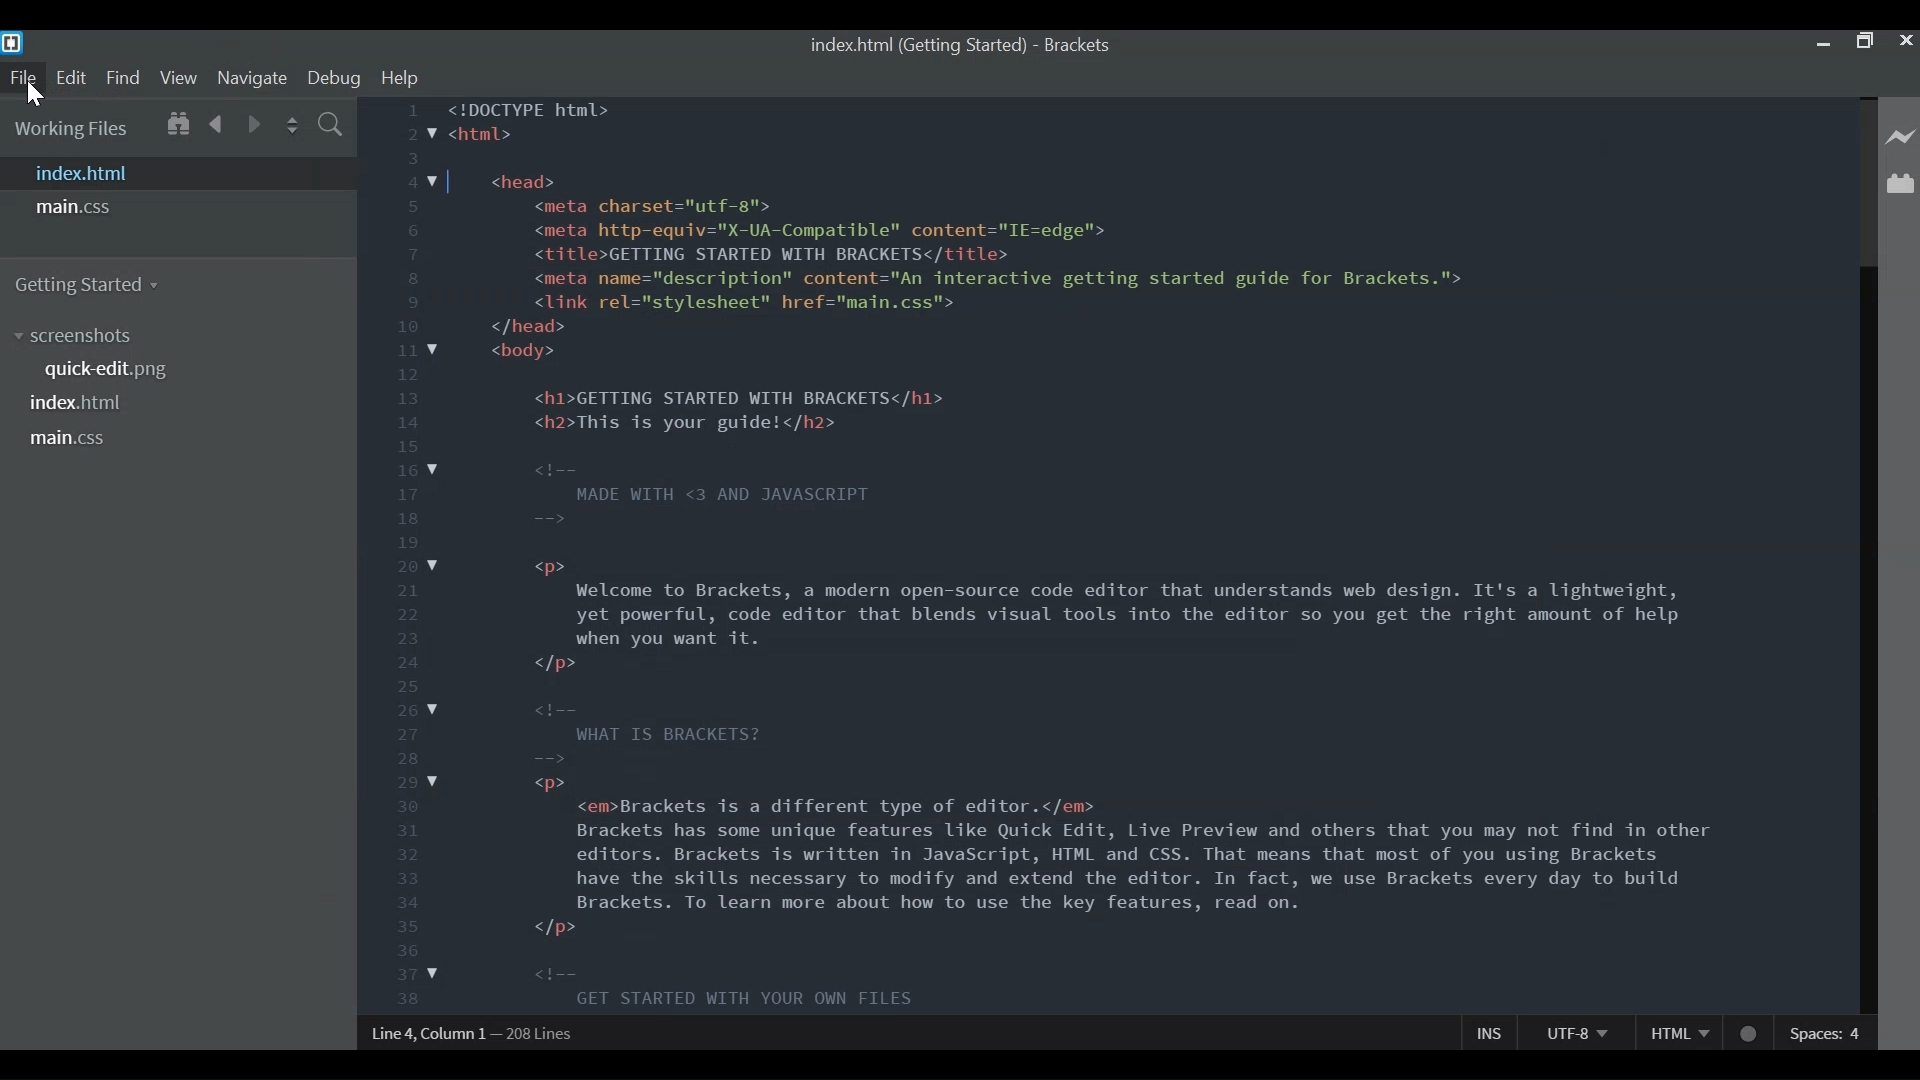 The image size is (1920, 1080). Describe the element at coordinates (333, 124) in the screenshot. I see `Find in Files` at that location.